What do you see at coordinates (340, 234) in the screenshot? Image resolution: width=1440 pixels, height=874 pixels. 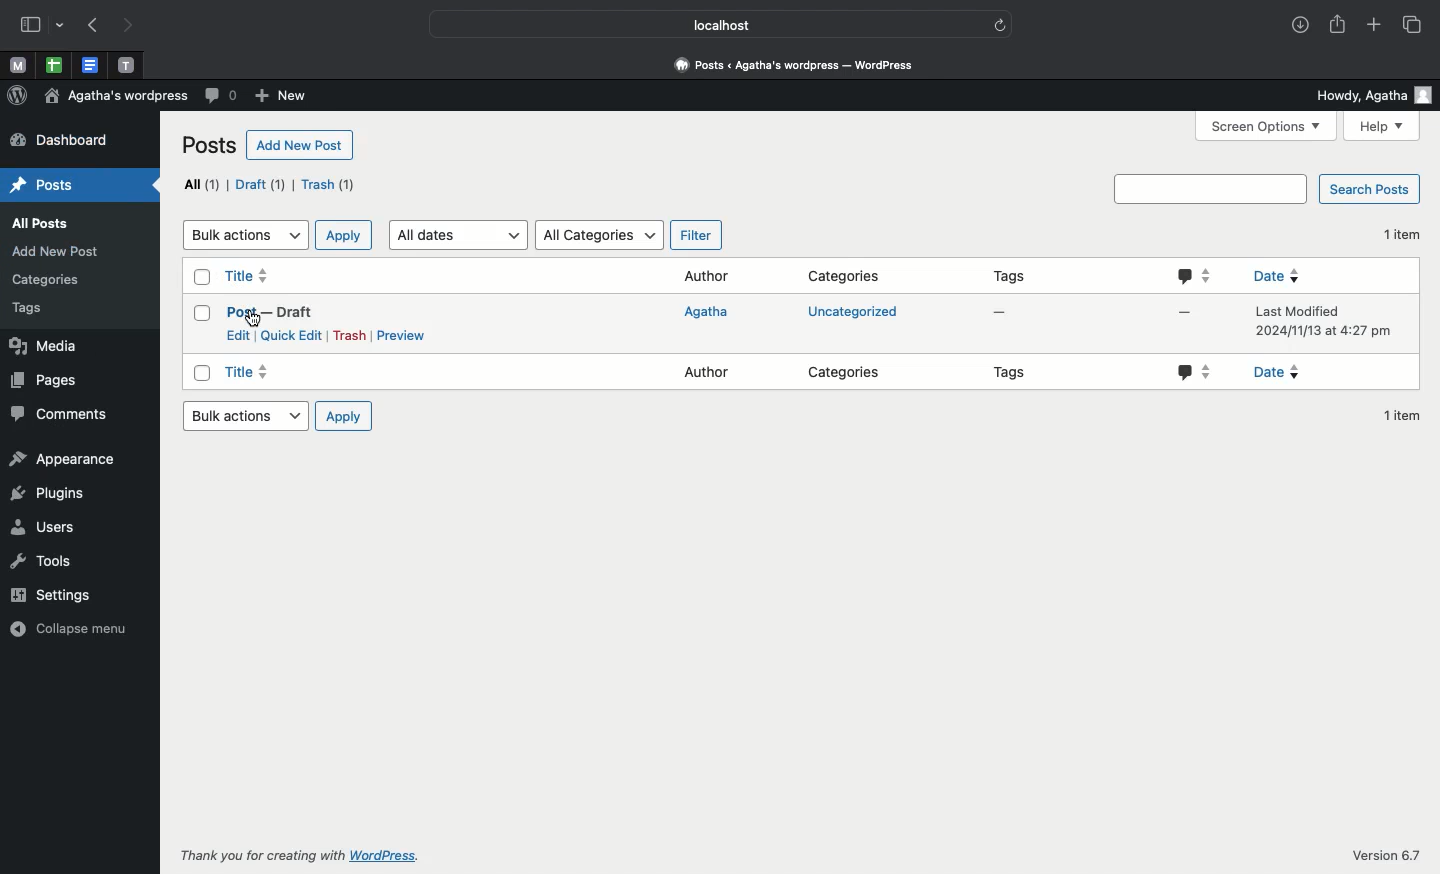 I see `Apply` at bounding box center [340, 234].